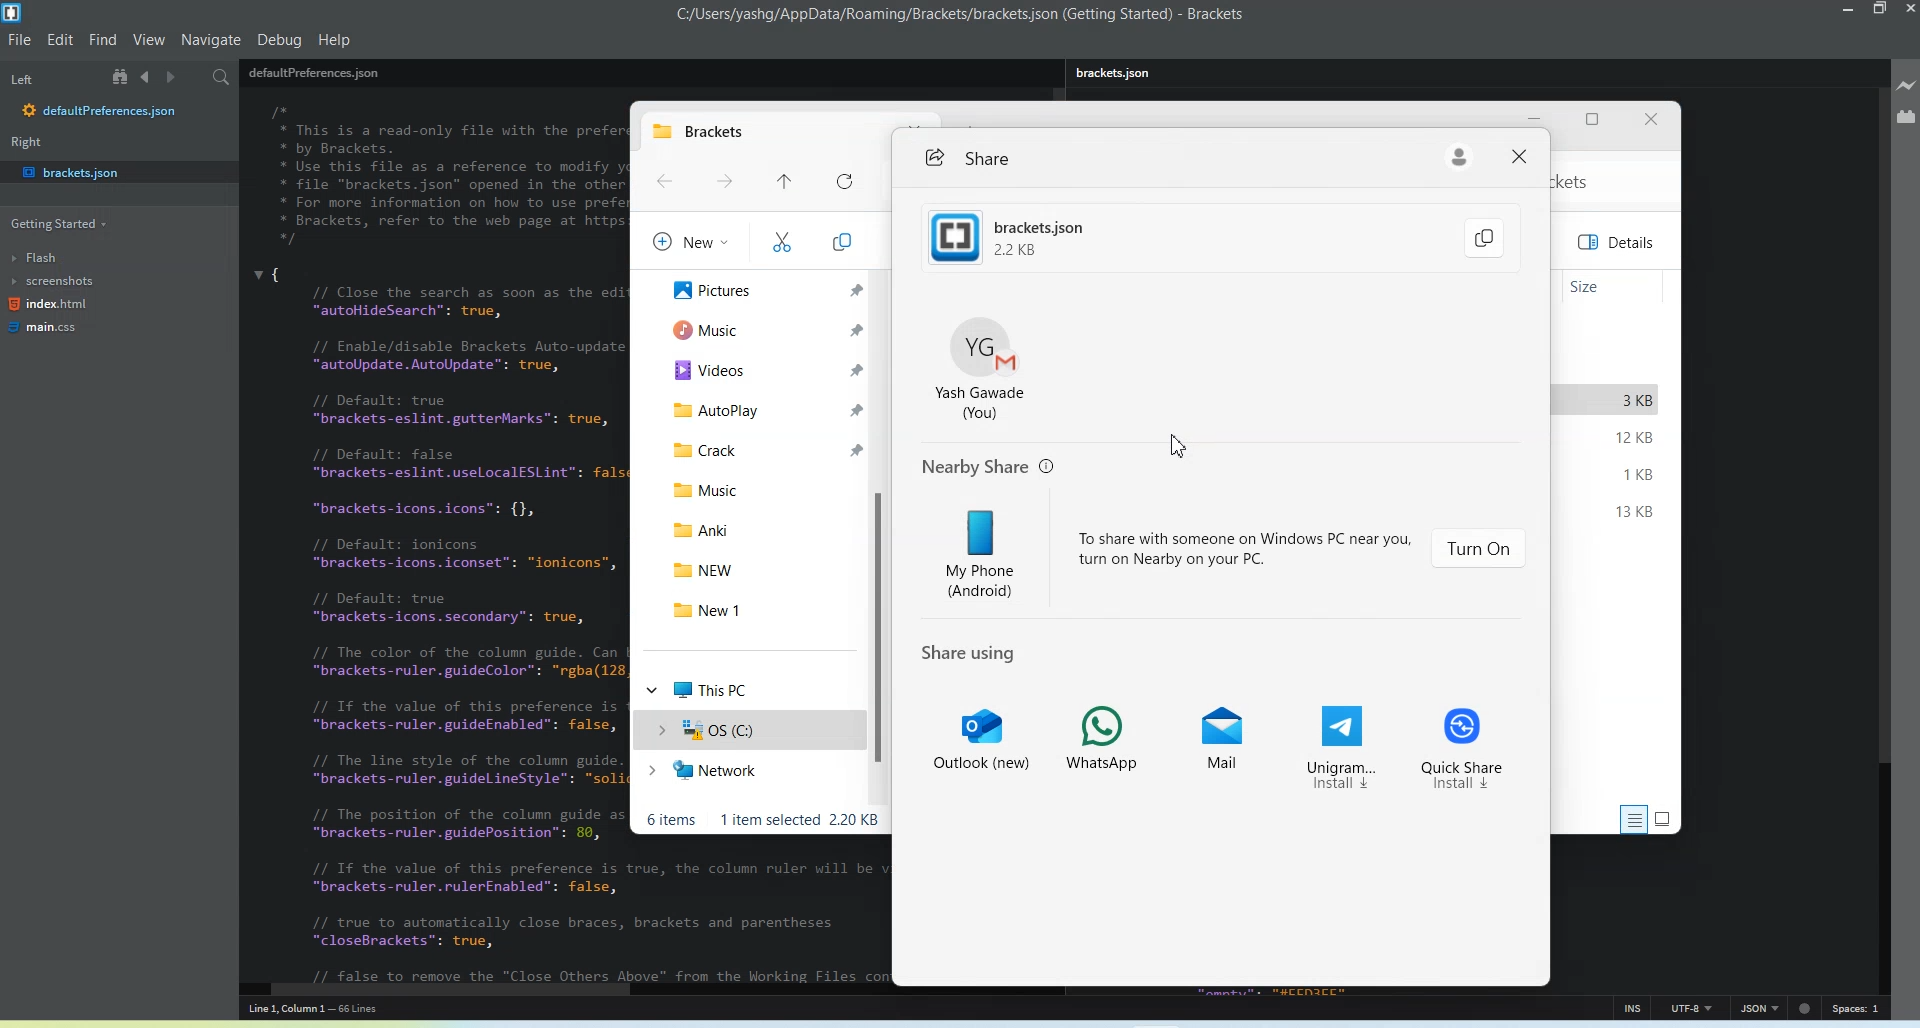  I want to click on Go Forward, so click(724, 183).